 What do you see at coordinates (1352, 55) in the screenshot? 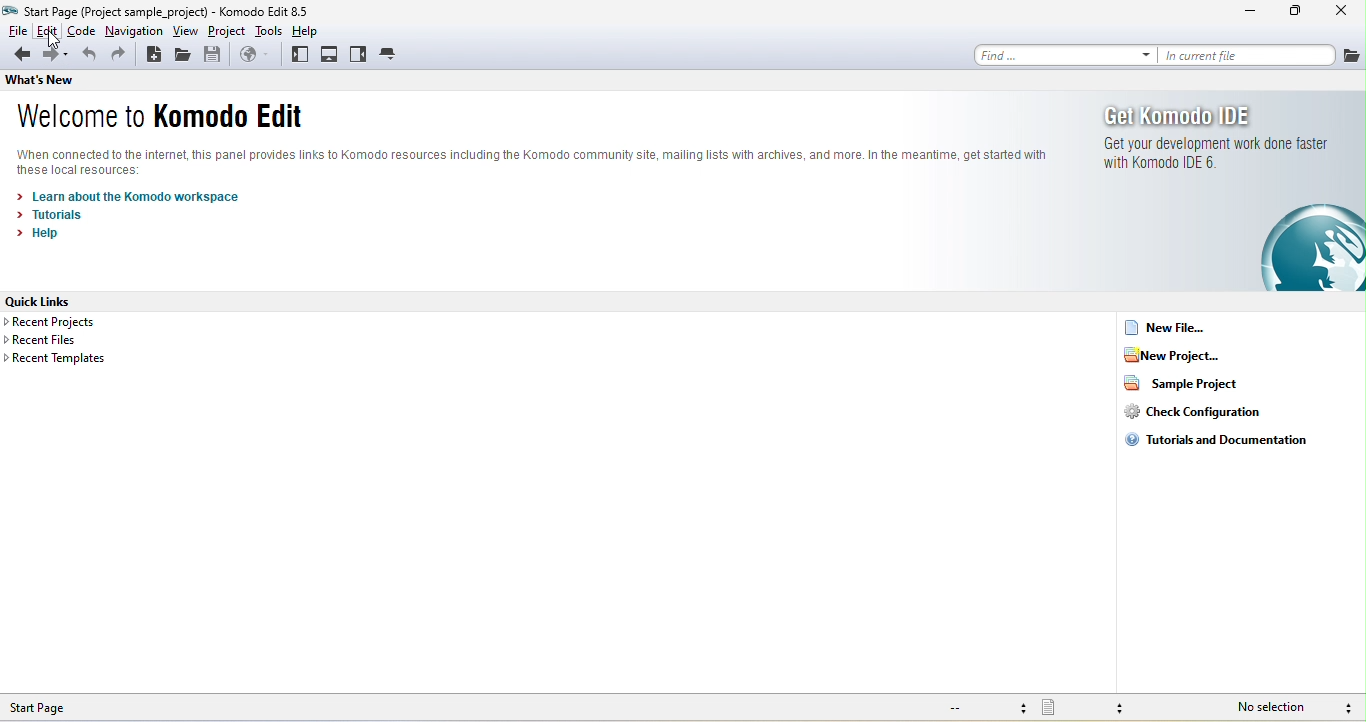
I see `file` at bounding box center [1352, 55].